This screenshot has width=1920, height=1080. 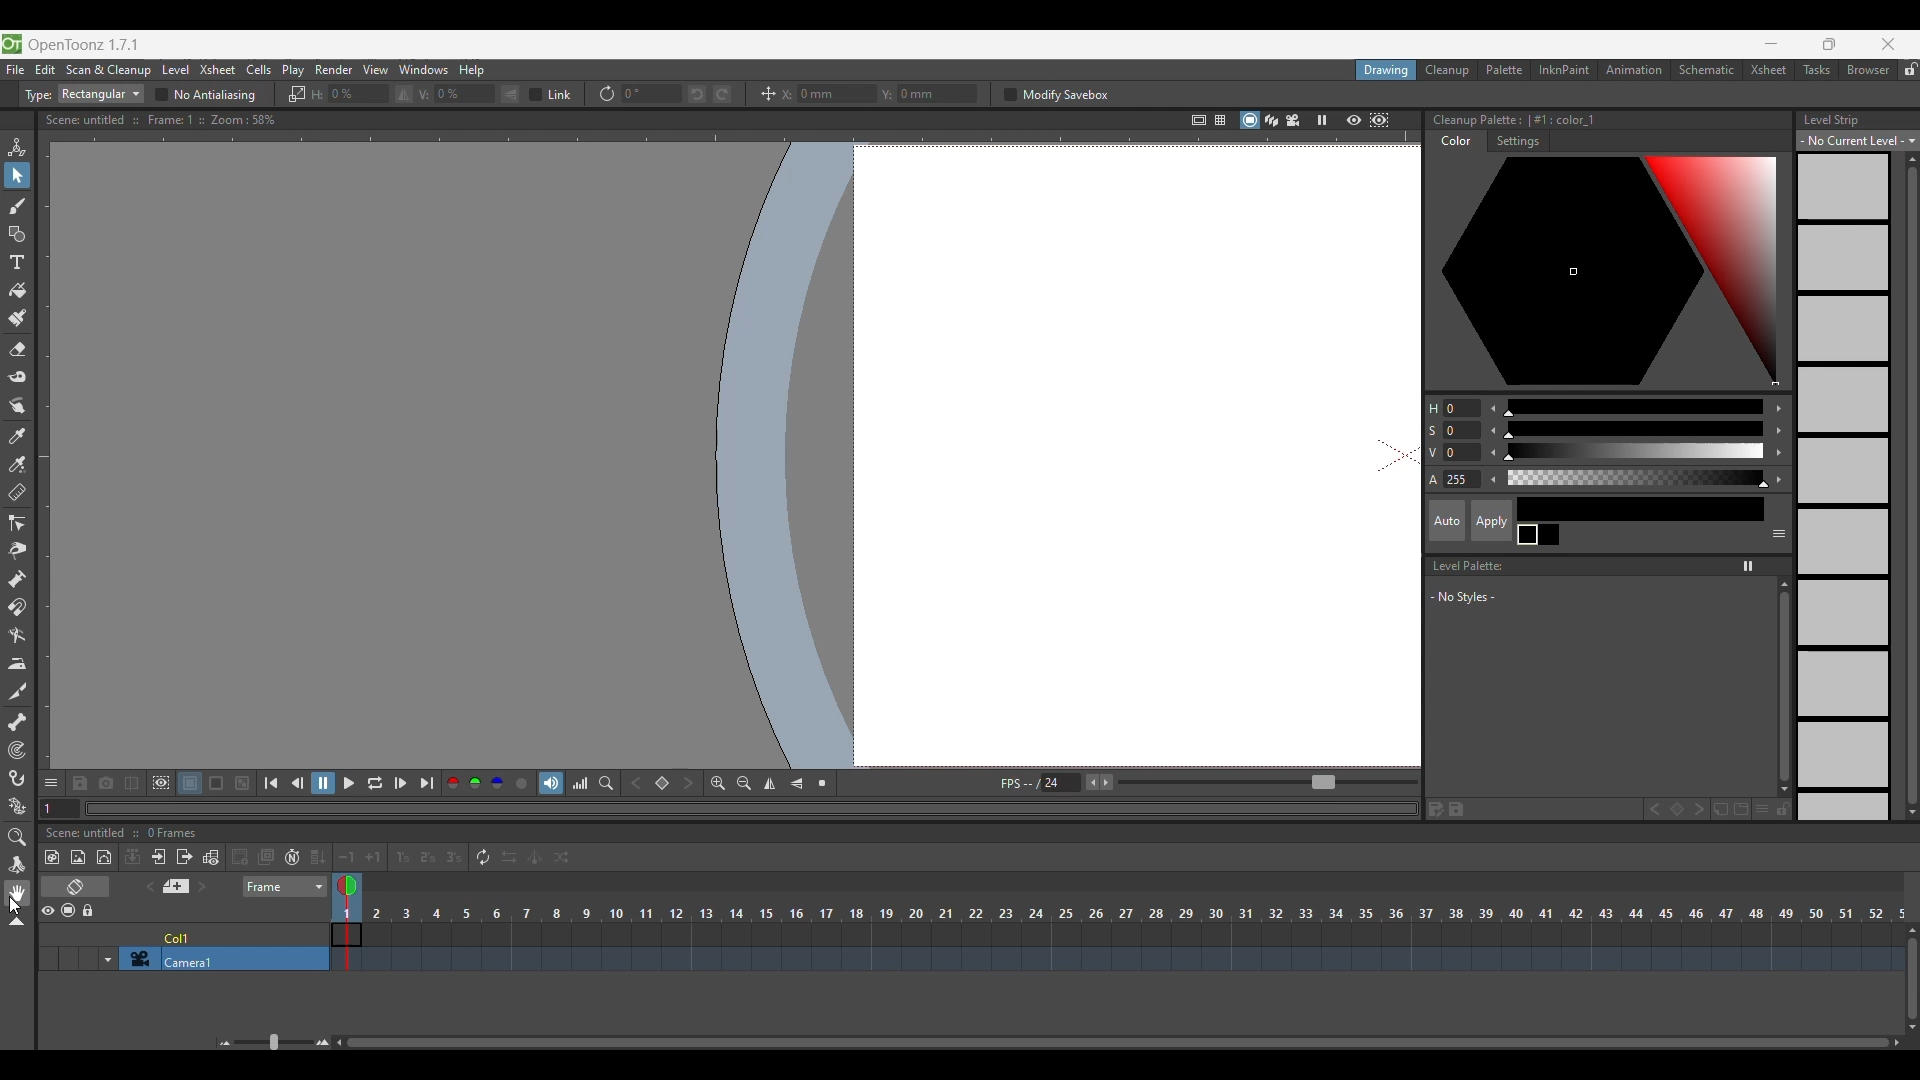 I want to click on Checkered background, so click(x=242, y=783).